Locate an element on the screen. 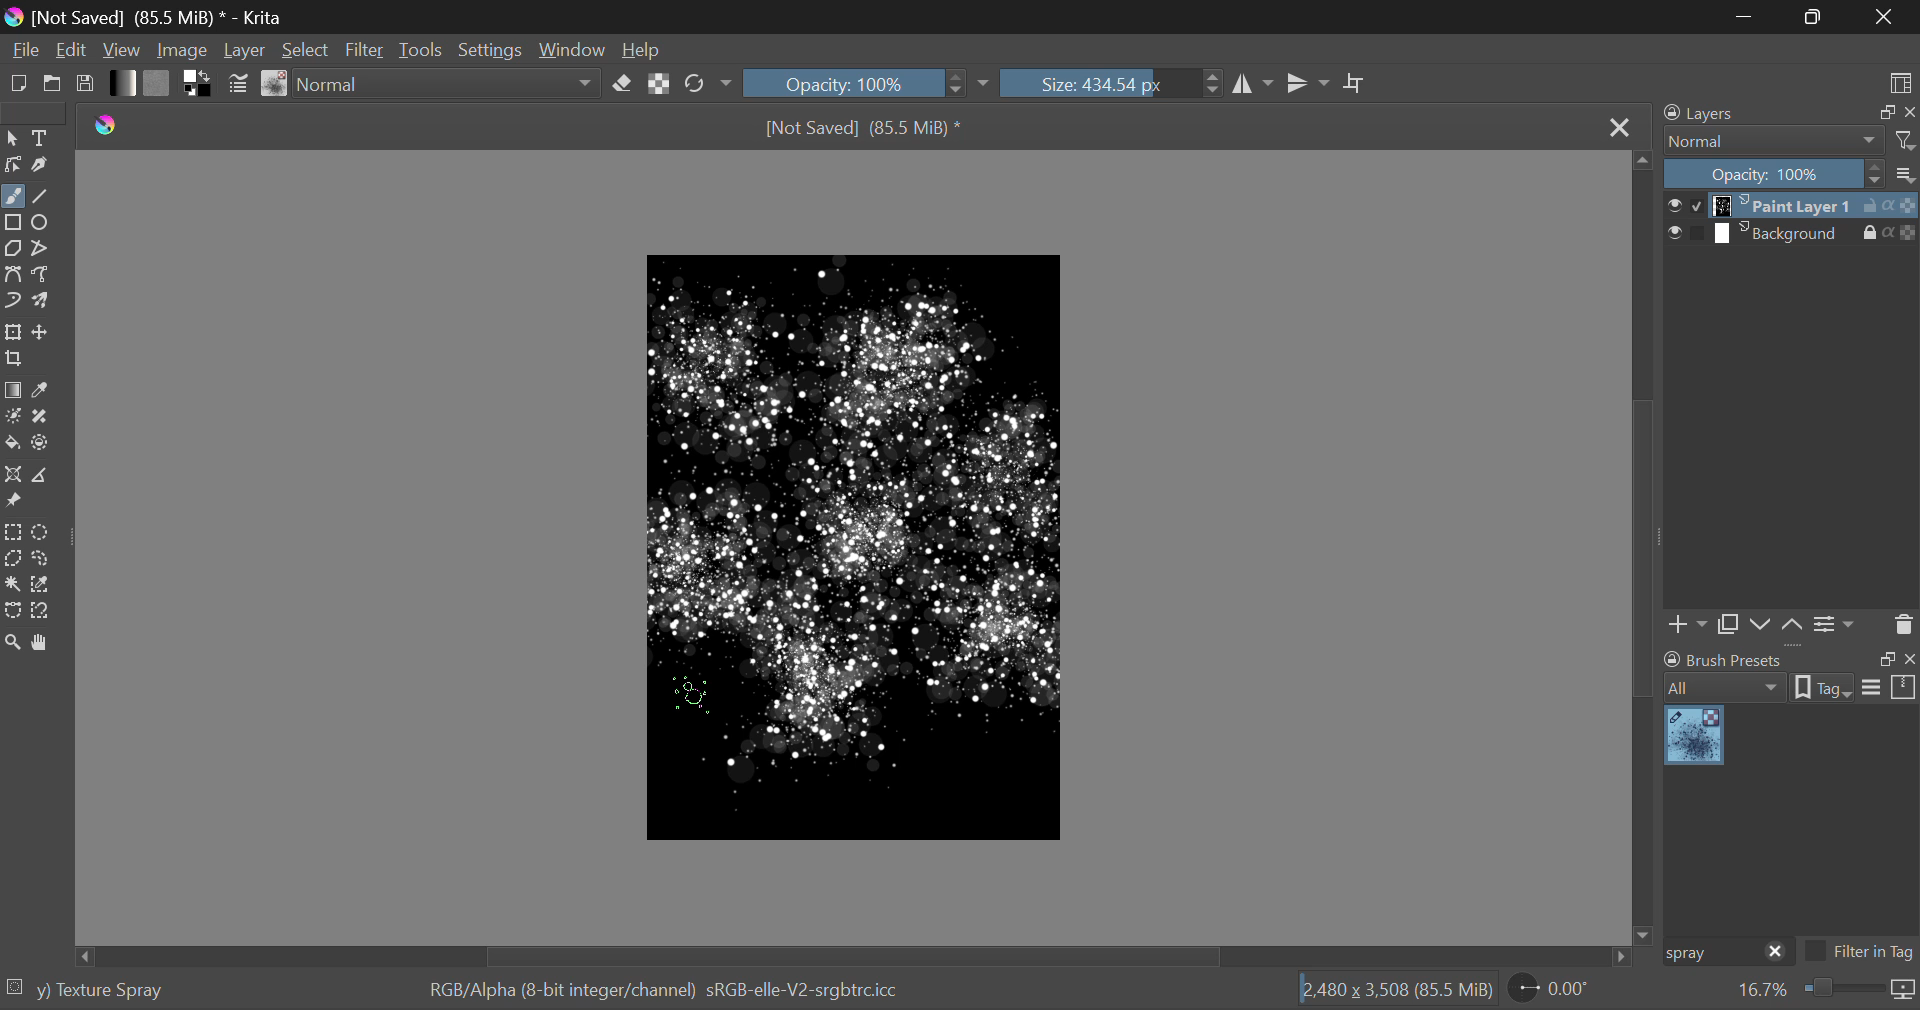 This screenshot has width=1920, height=1010. checkbox is located at coordinates (1685, 234).